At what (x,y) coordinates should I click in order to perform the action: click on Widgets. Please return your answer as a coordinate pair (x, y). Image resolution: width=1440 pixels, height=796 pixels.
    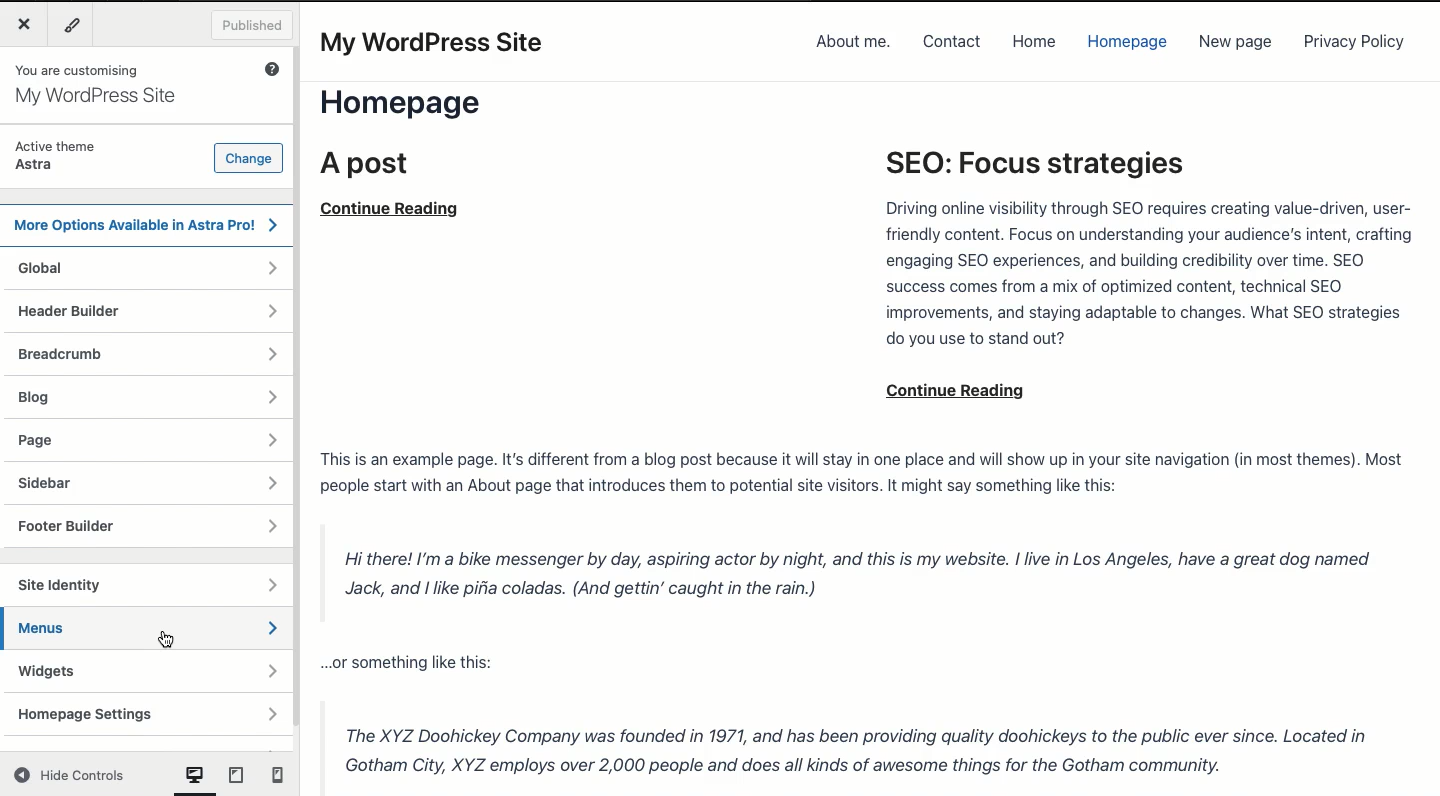
    Looking at the image, I should click on (149, 672).